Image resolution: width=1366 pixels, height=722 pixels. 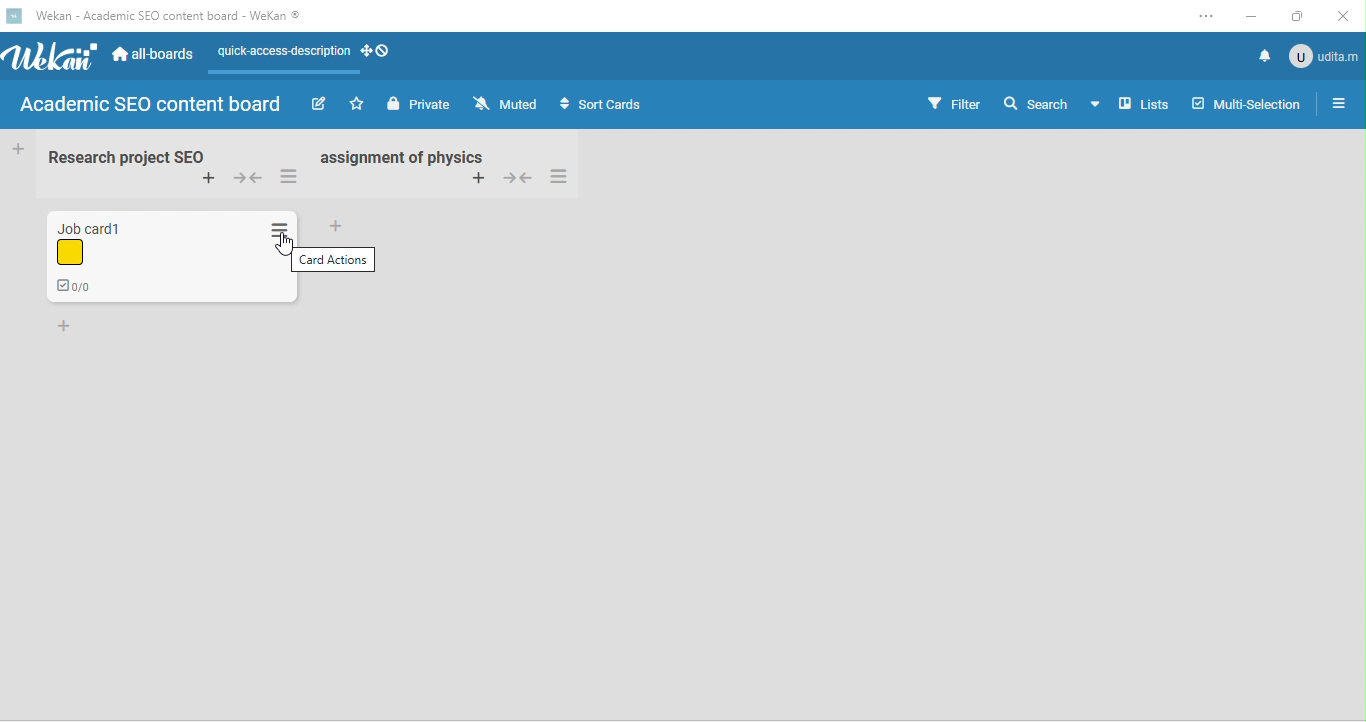 What do you see at coordinates (52, 55) in the screenshot?
I see `wekan logo` at bounding box center [52, 55].